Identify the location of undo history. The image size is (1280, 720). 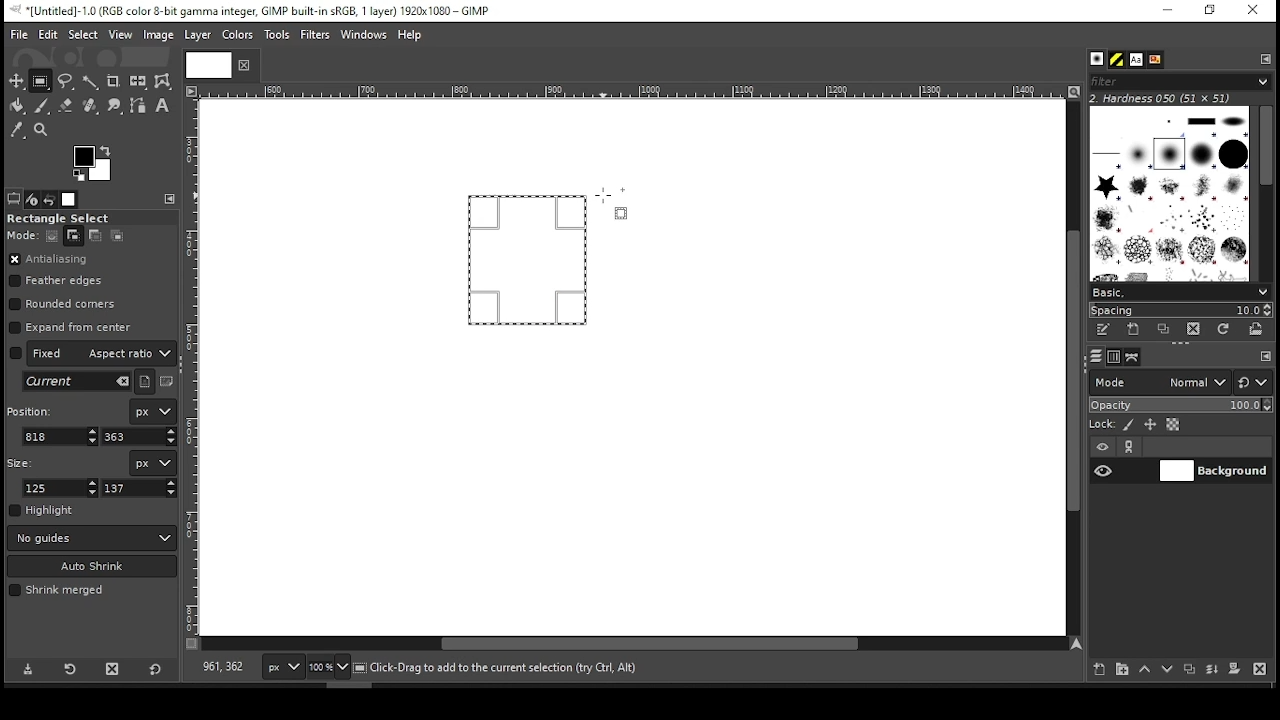
(51, 200).